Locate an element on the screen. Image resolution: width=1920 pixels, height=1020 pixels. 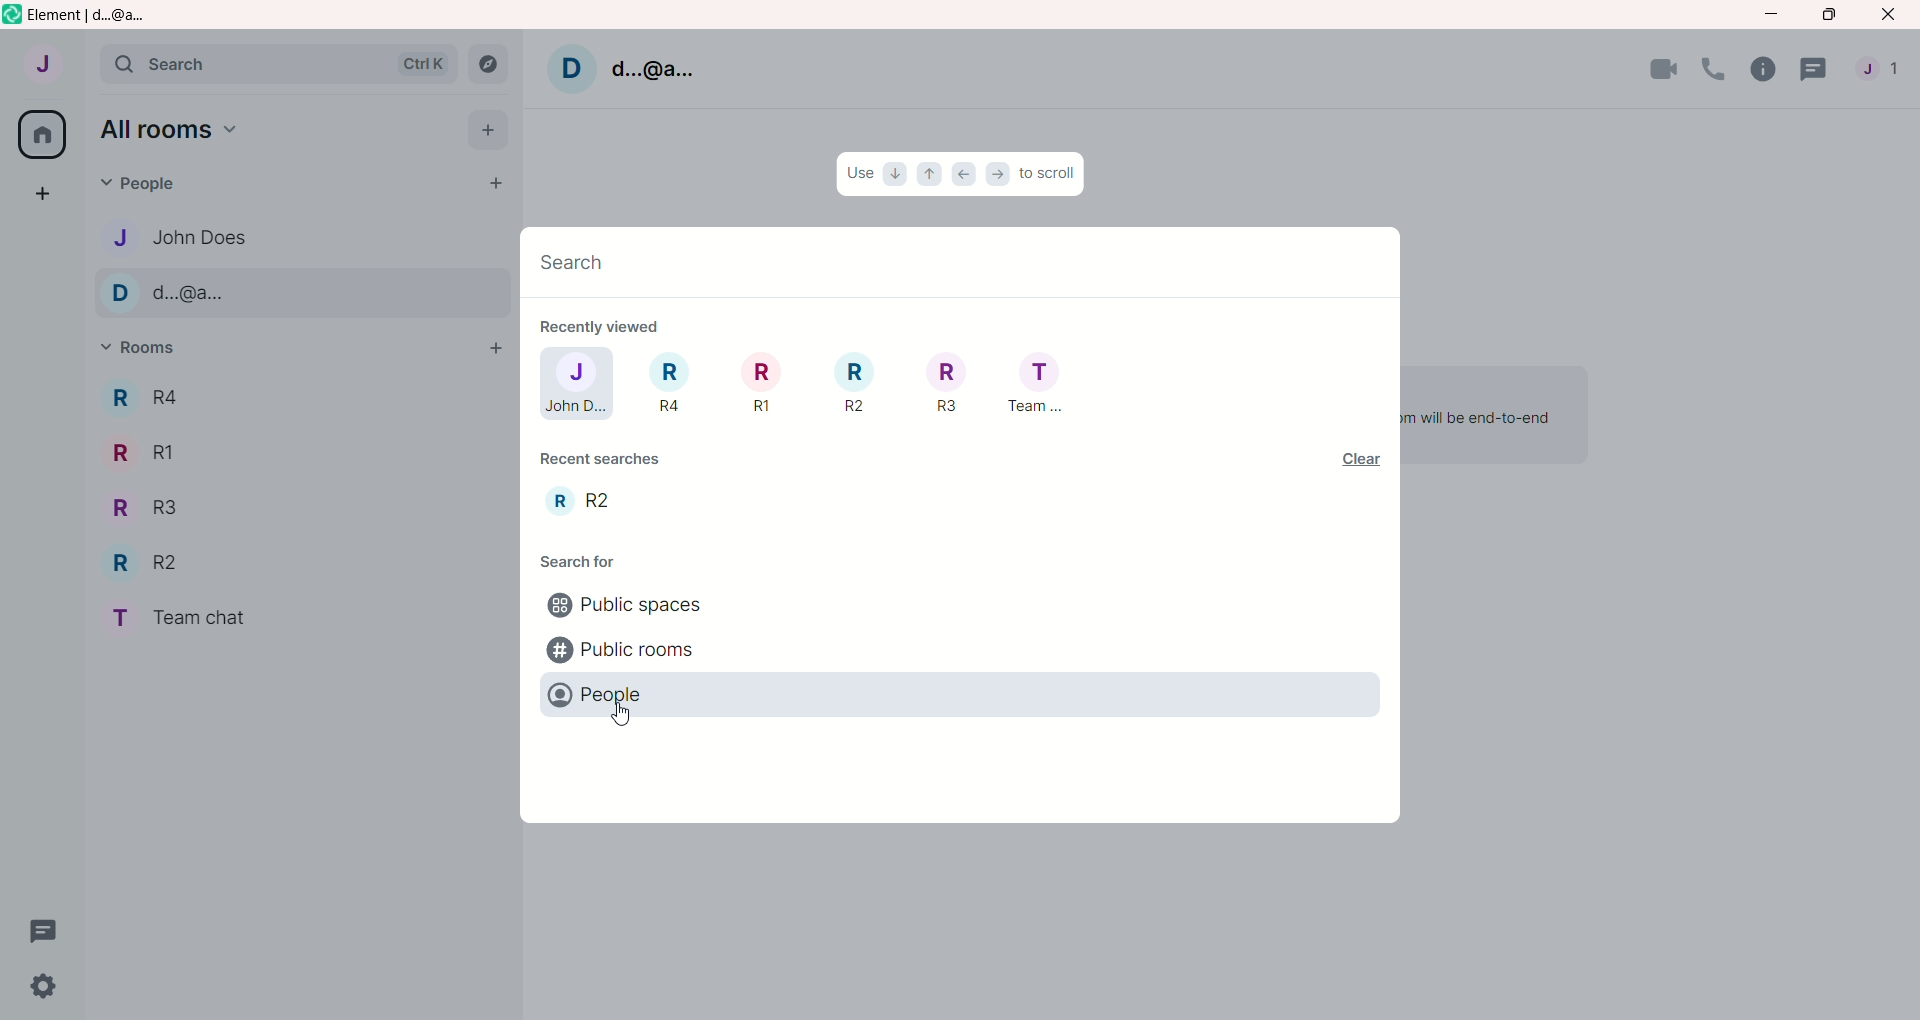
team chat is located at coordinates (193, 620).